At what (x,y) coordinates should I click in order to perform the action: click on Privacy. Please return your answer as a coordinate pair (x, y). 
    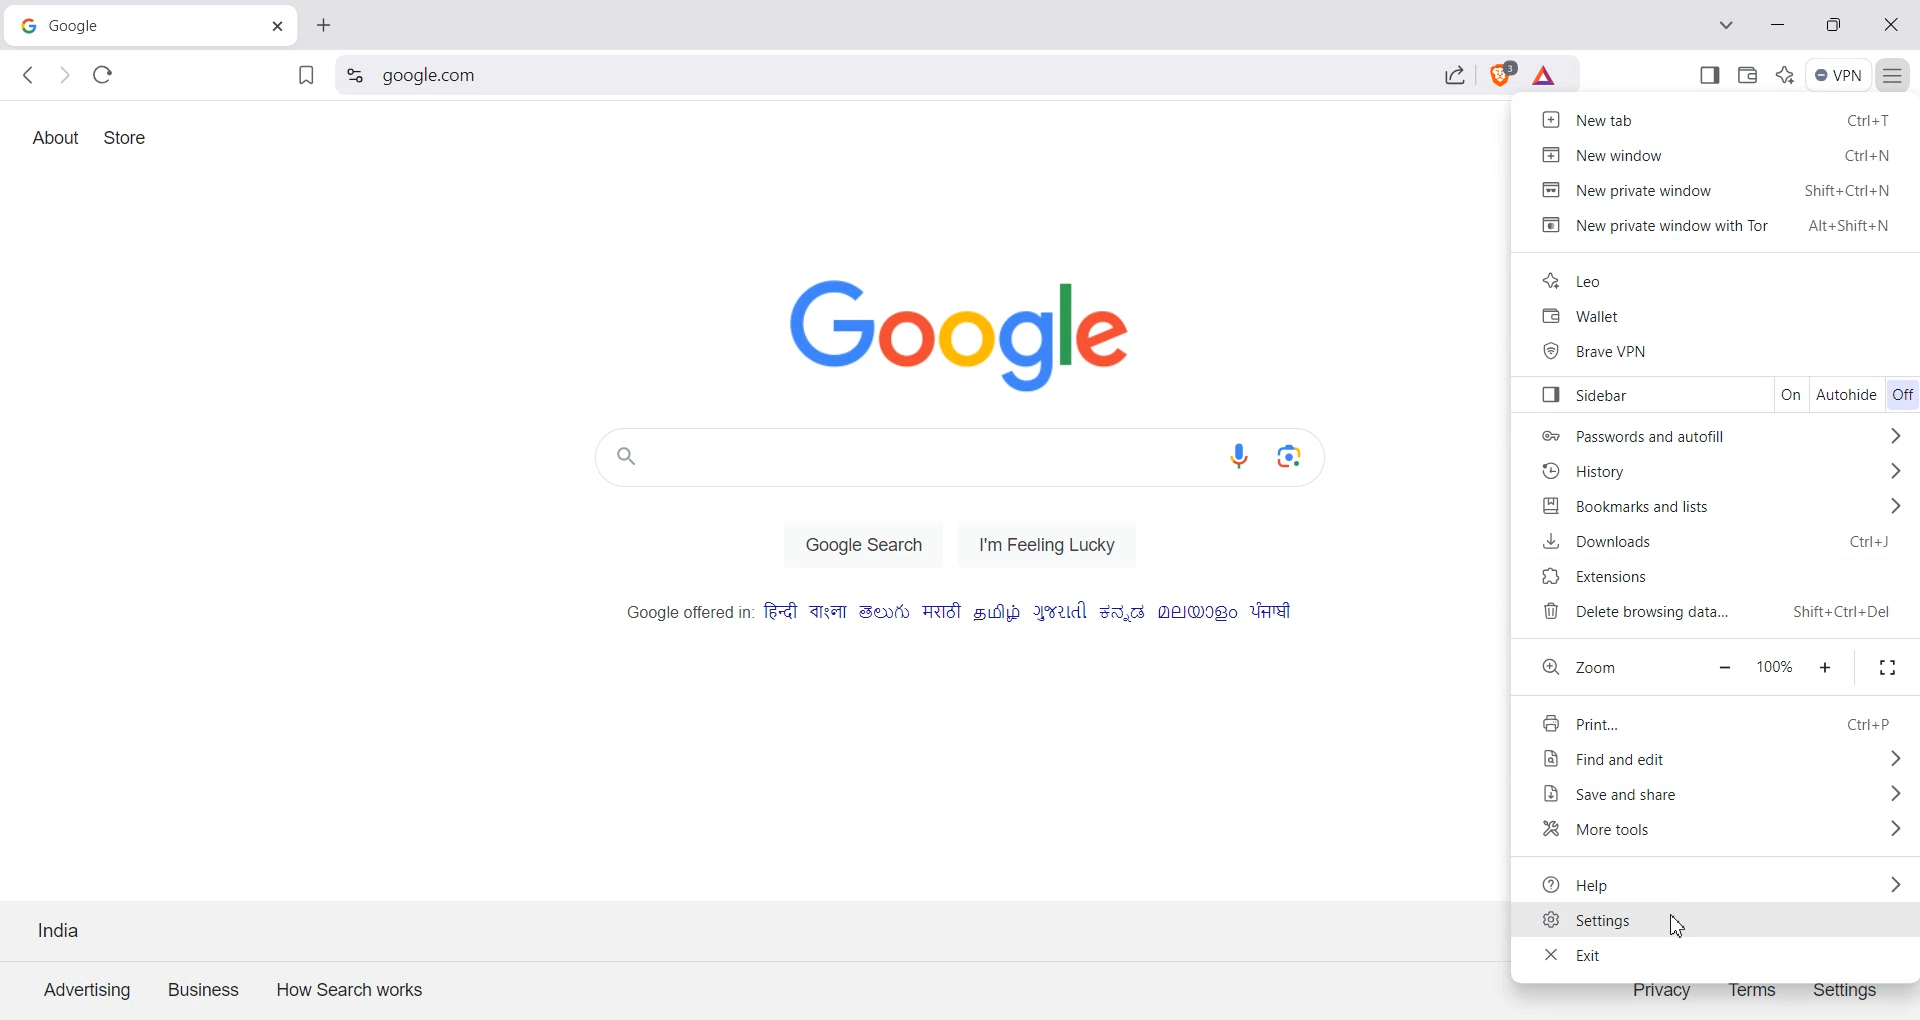
    Looking at the image, I should click on (1662, 988).